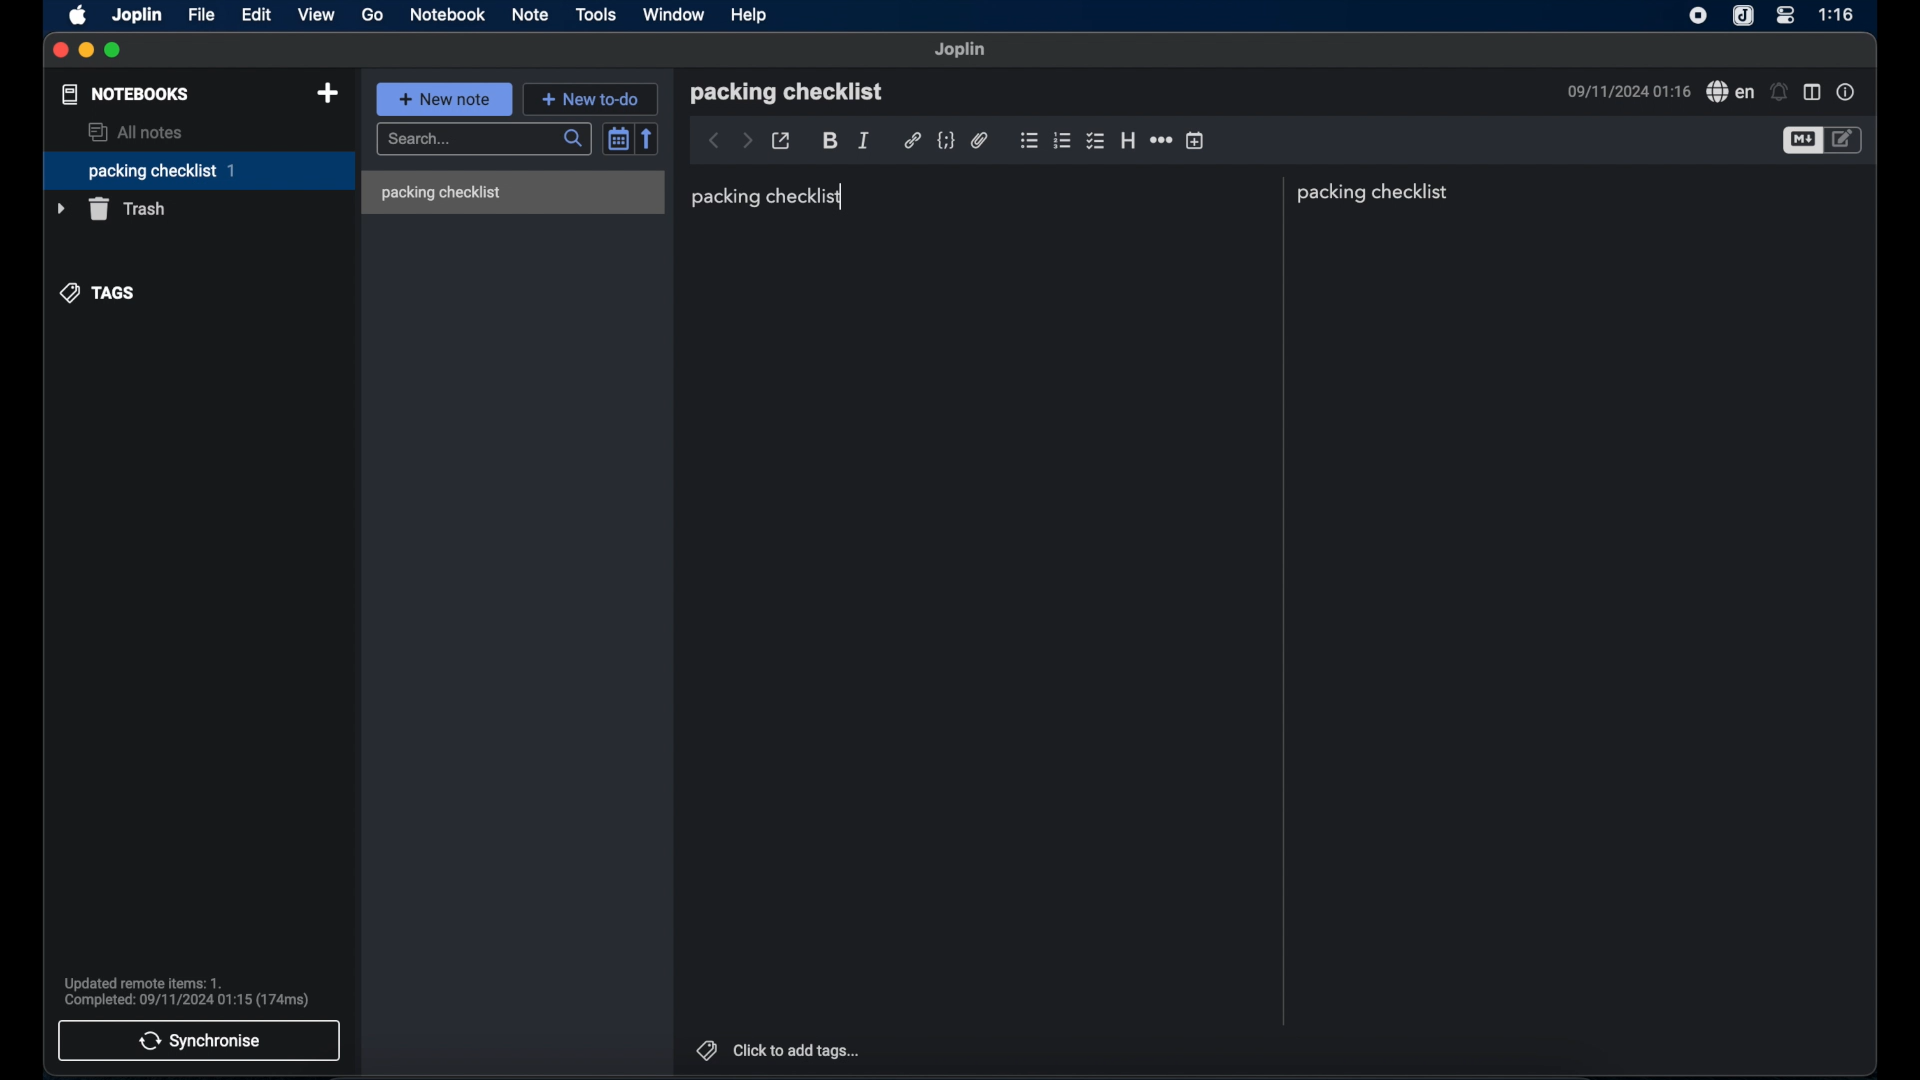 Image resolution: width=1920 pixels, height=1080 pixels. What do you see at coordinates (648, 138) in the screenshot?
I see `reverse sort order` at bounding box center [648, 138].